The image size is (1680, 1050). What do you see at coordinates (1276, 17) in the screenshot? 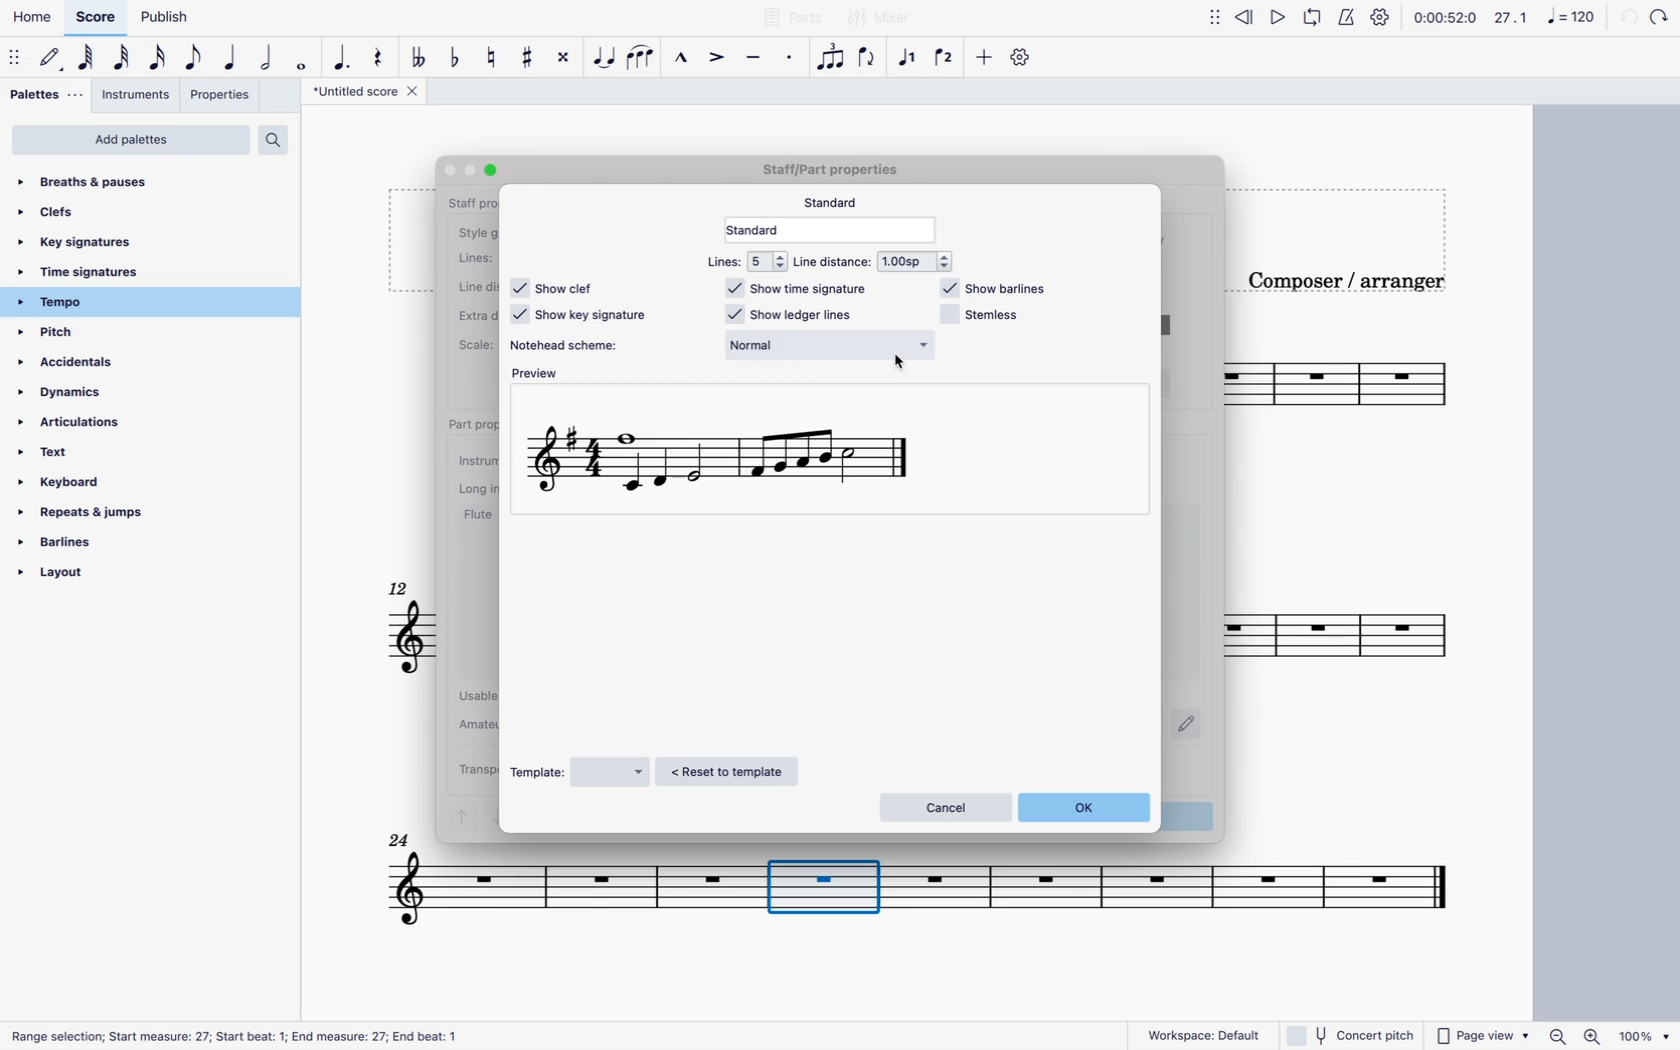
I see `play` at bounding box center [1276, 17].